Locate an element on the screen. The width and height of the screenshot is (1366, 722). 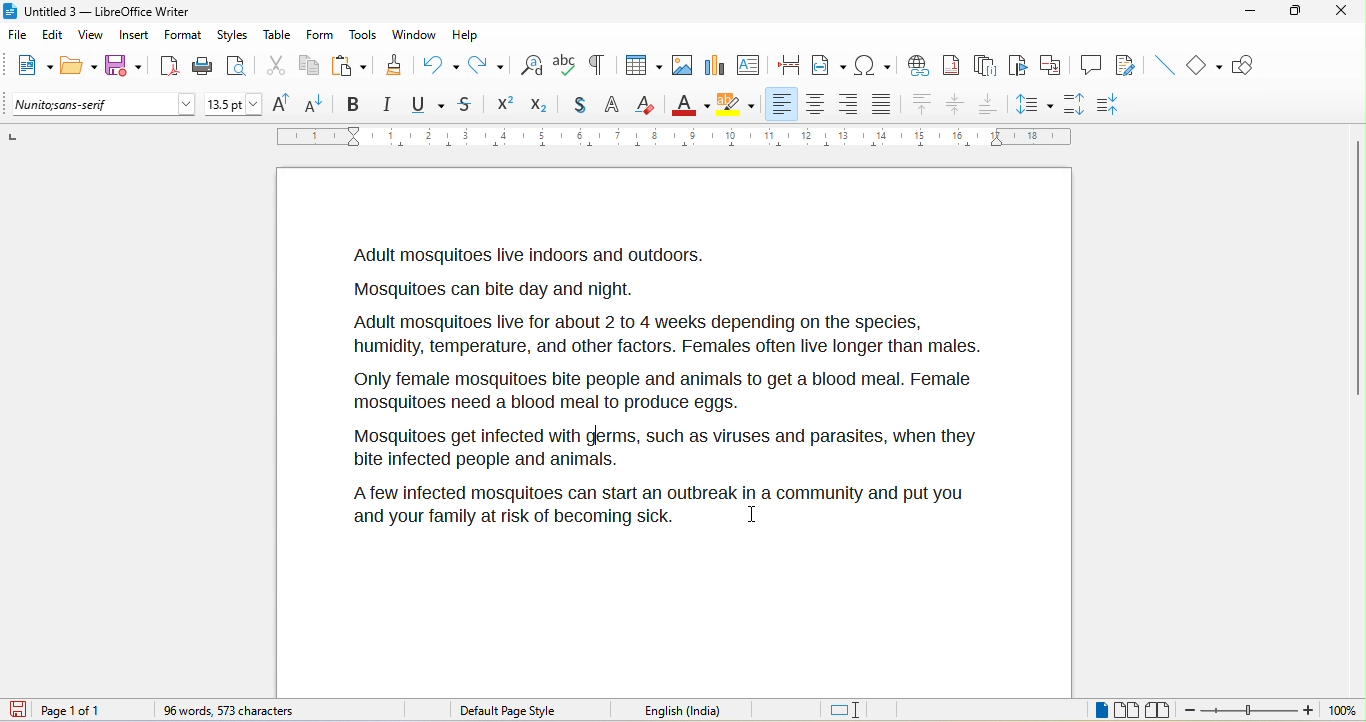
align bottom is located at coordinates (988, 104).